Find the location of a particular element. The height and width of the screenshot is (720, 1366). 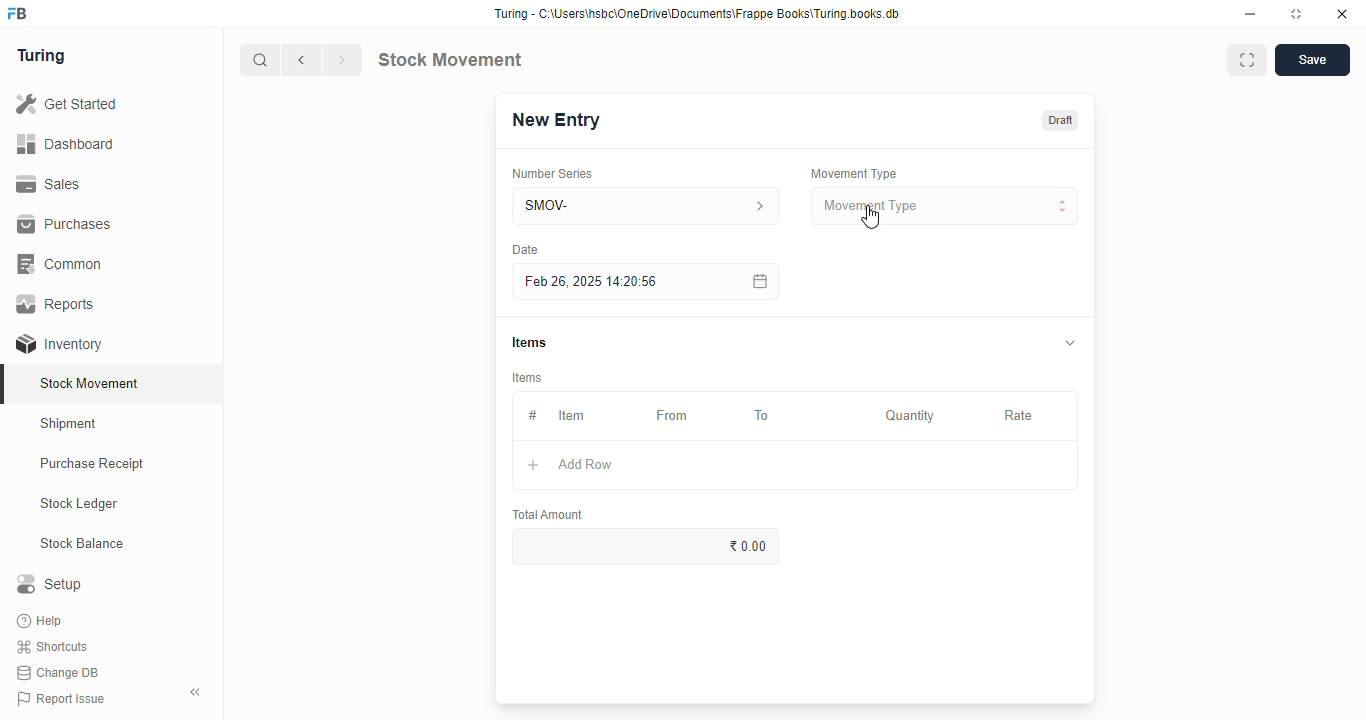

₹0.00 is located at coordinates (647, 546).